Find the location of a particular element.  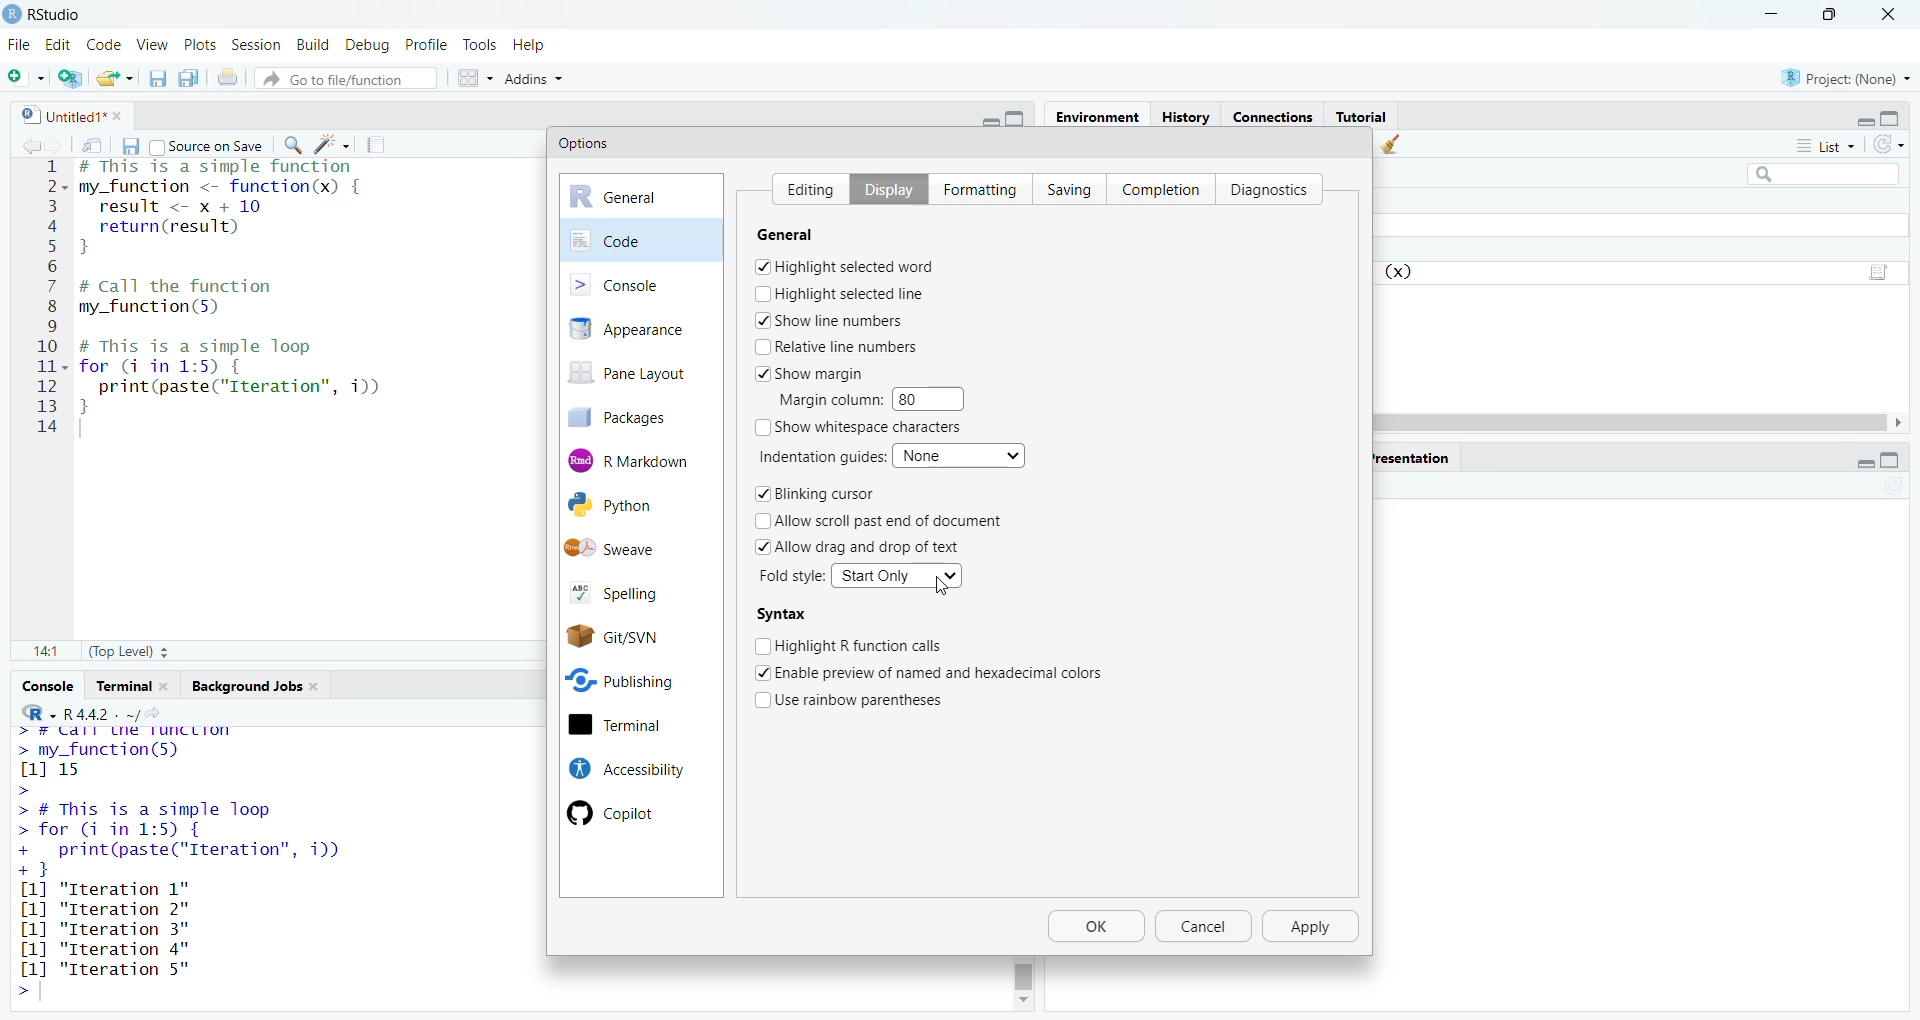

general is located at coordinates (642, 197).